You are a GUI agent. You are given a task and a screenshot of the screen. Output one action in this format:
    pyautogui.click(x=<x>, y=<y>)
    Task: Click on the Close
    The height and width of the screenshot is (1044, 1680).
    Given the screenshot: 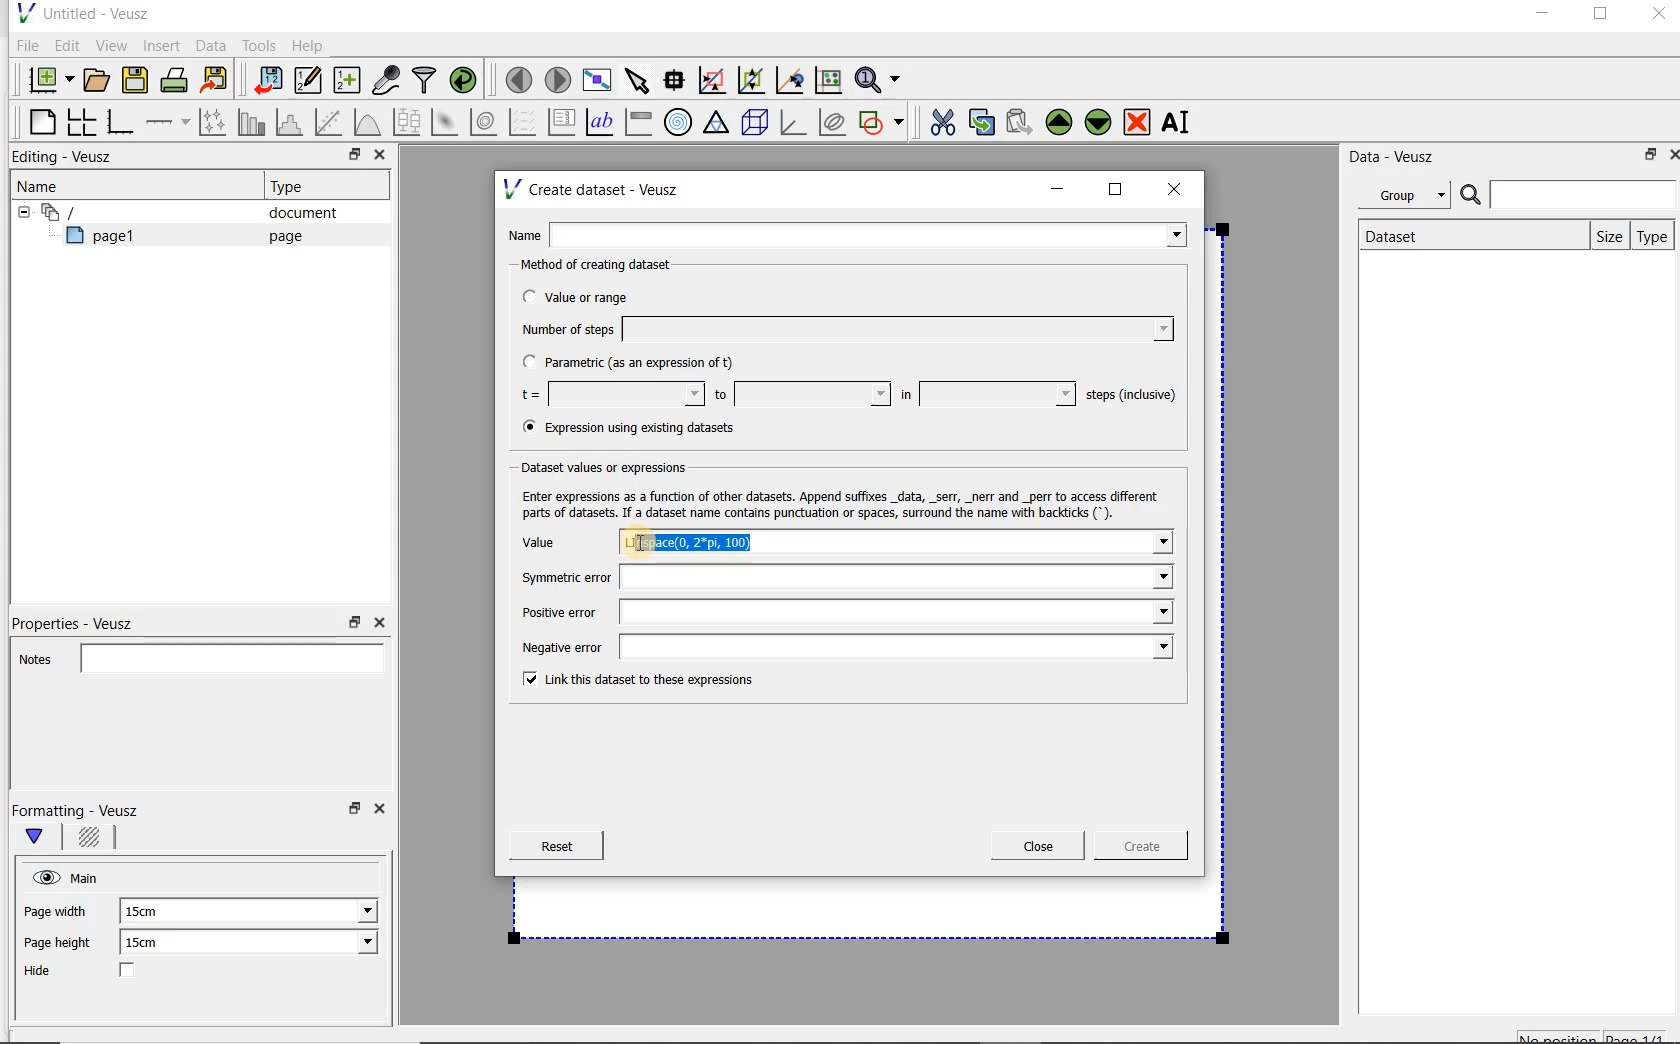 What is the action you would take?
    pyautogui.click(x=1657, y=17)
    